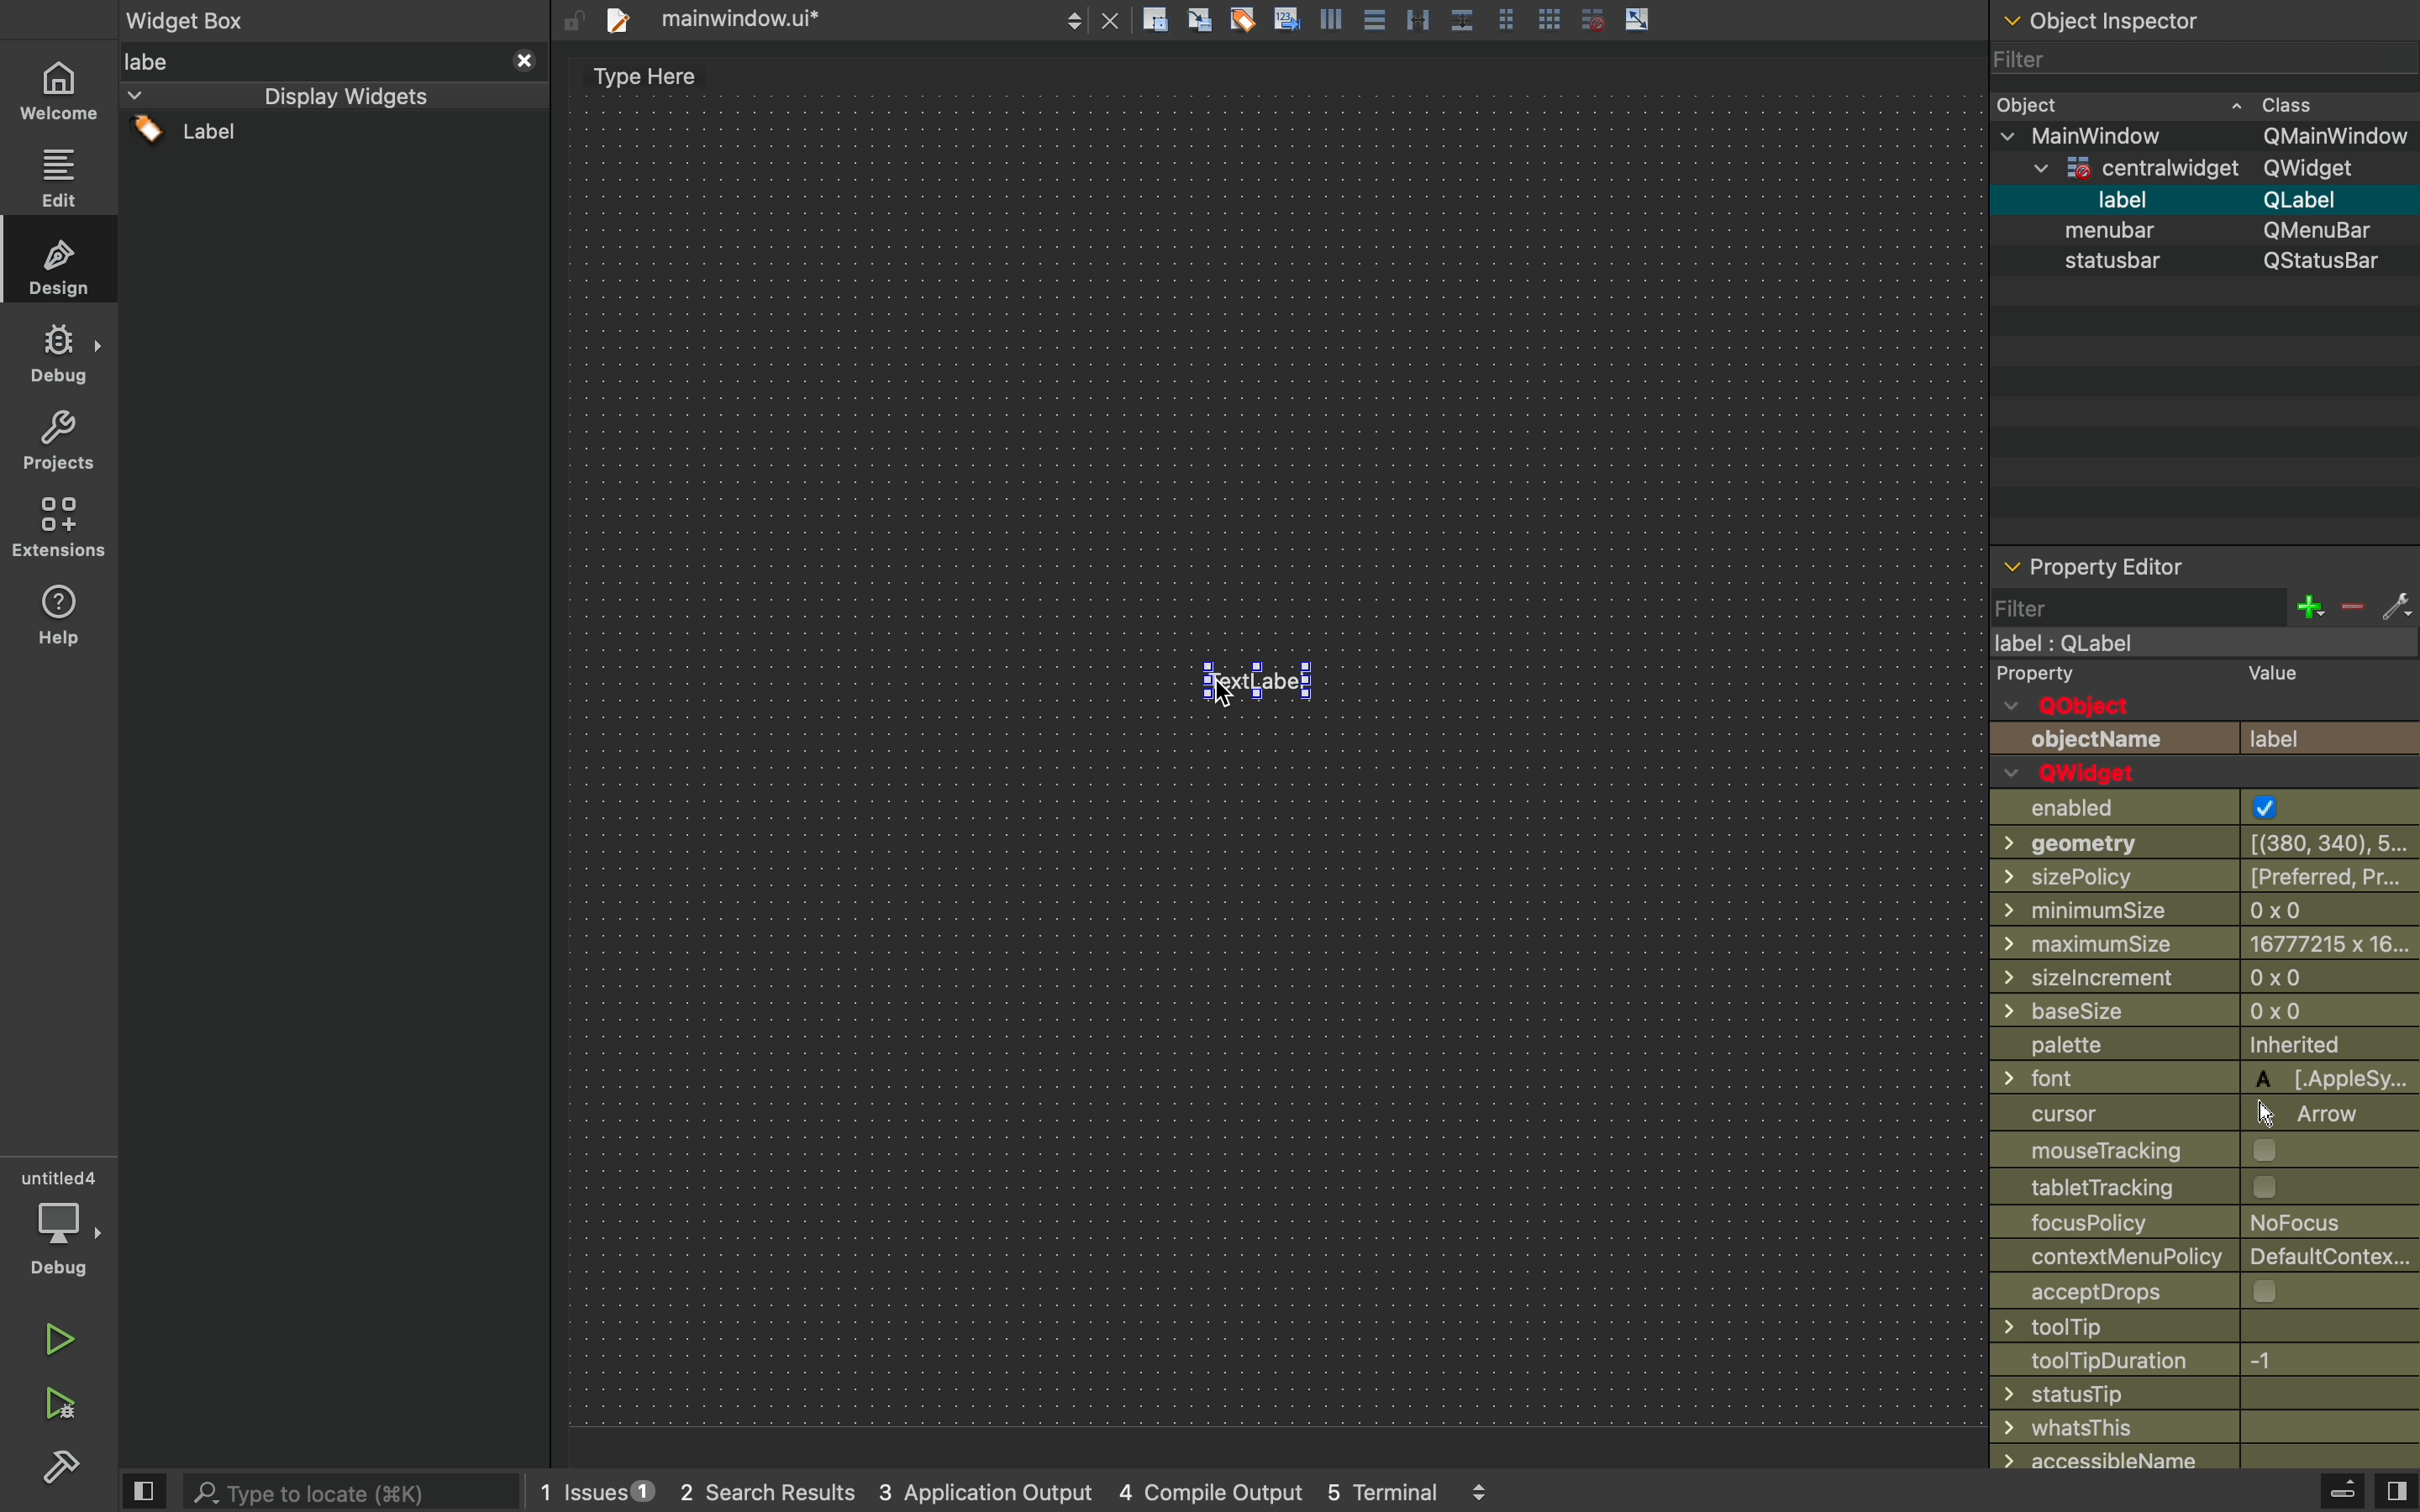 The image size is (2420, 1512). What do you see at coordinates (1286, 17) in the screenshot?
I see `Icon` at bounding box center [1286, 17].